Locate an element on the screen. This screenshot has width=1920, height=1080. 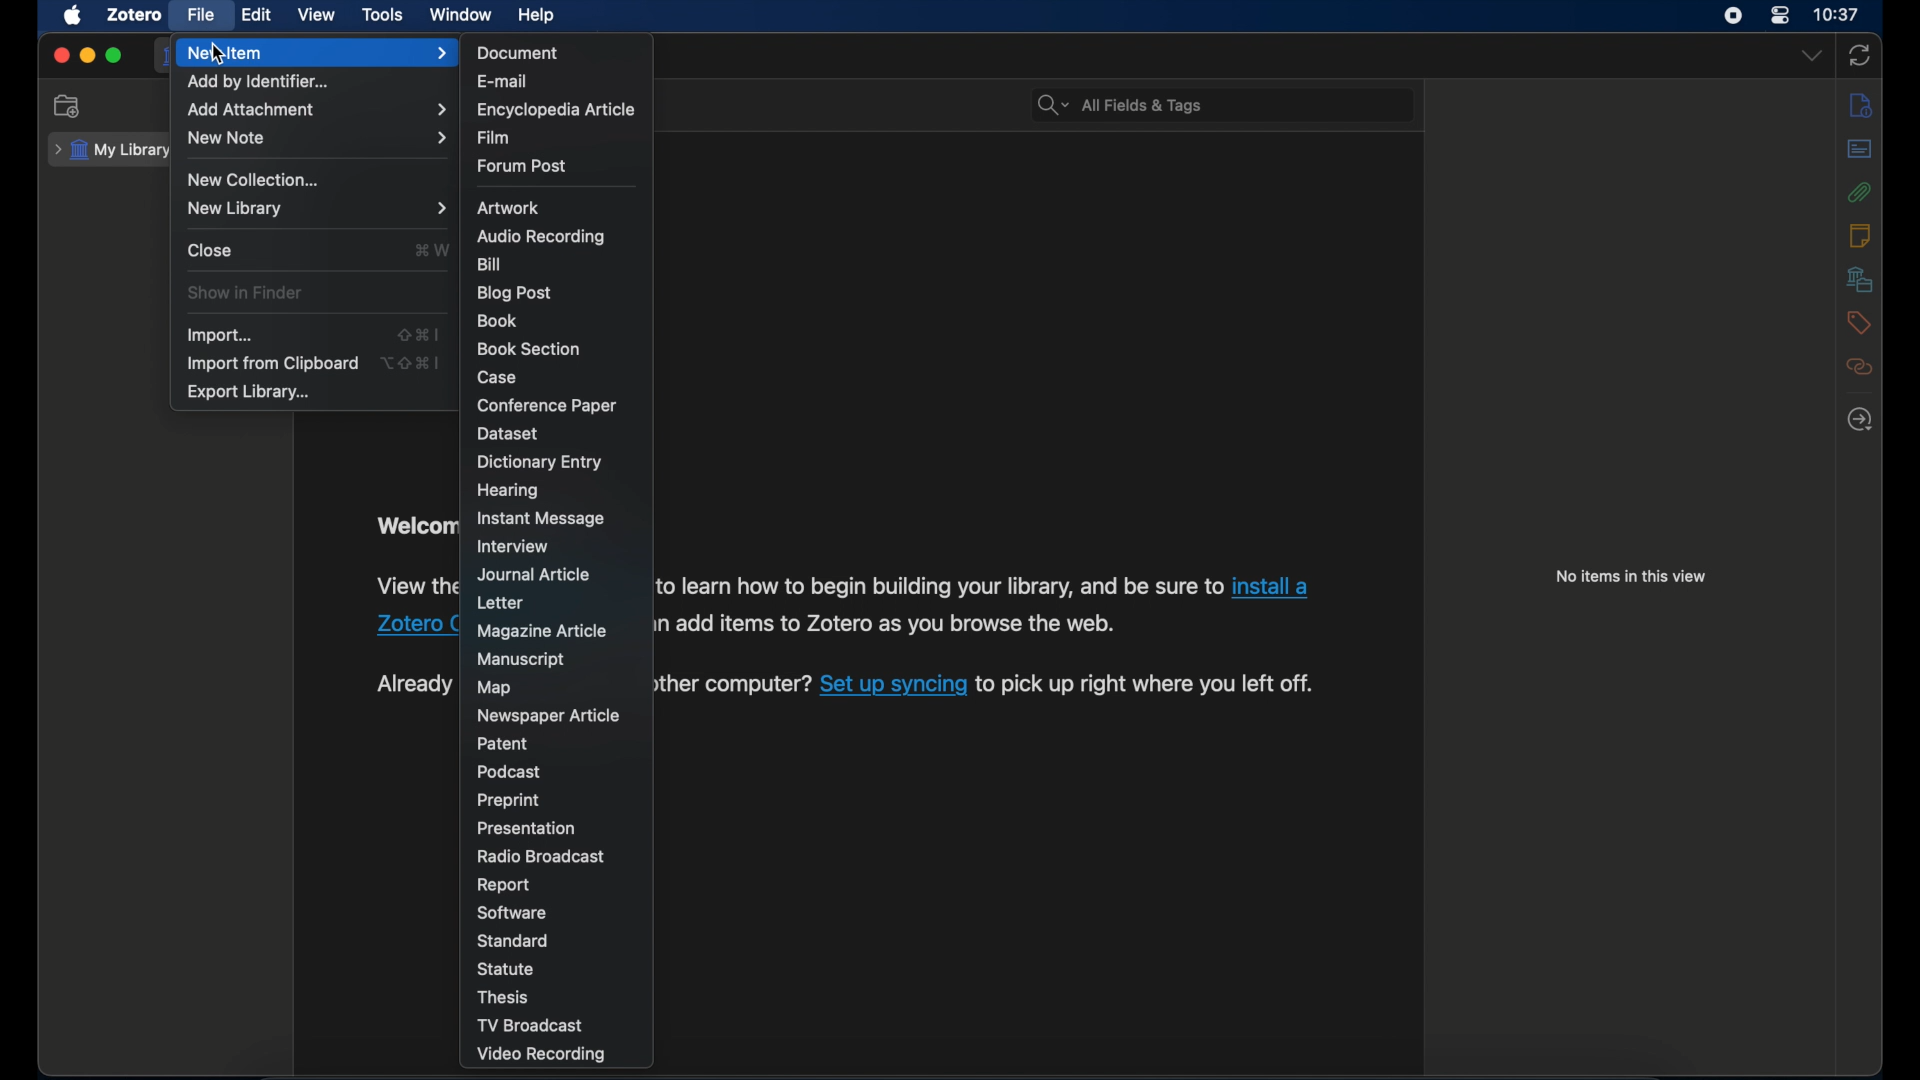
new library is located at coordinates (314, 208).